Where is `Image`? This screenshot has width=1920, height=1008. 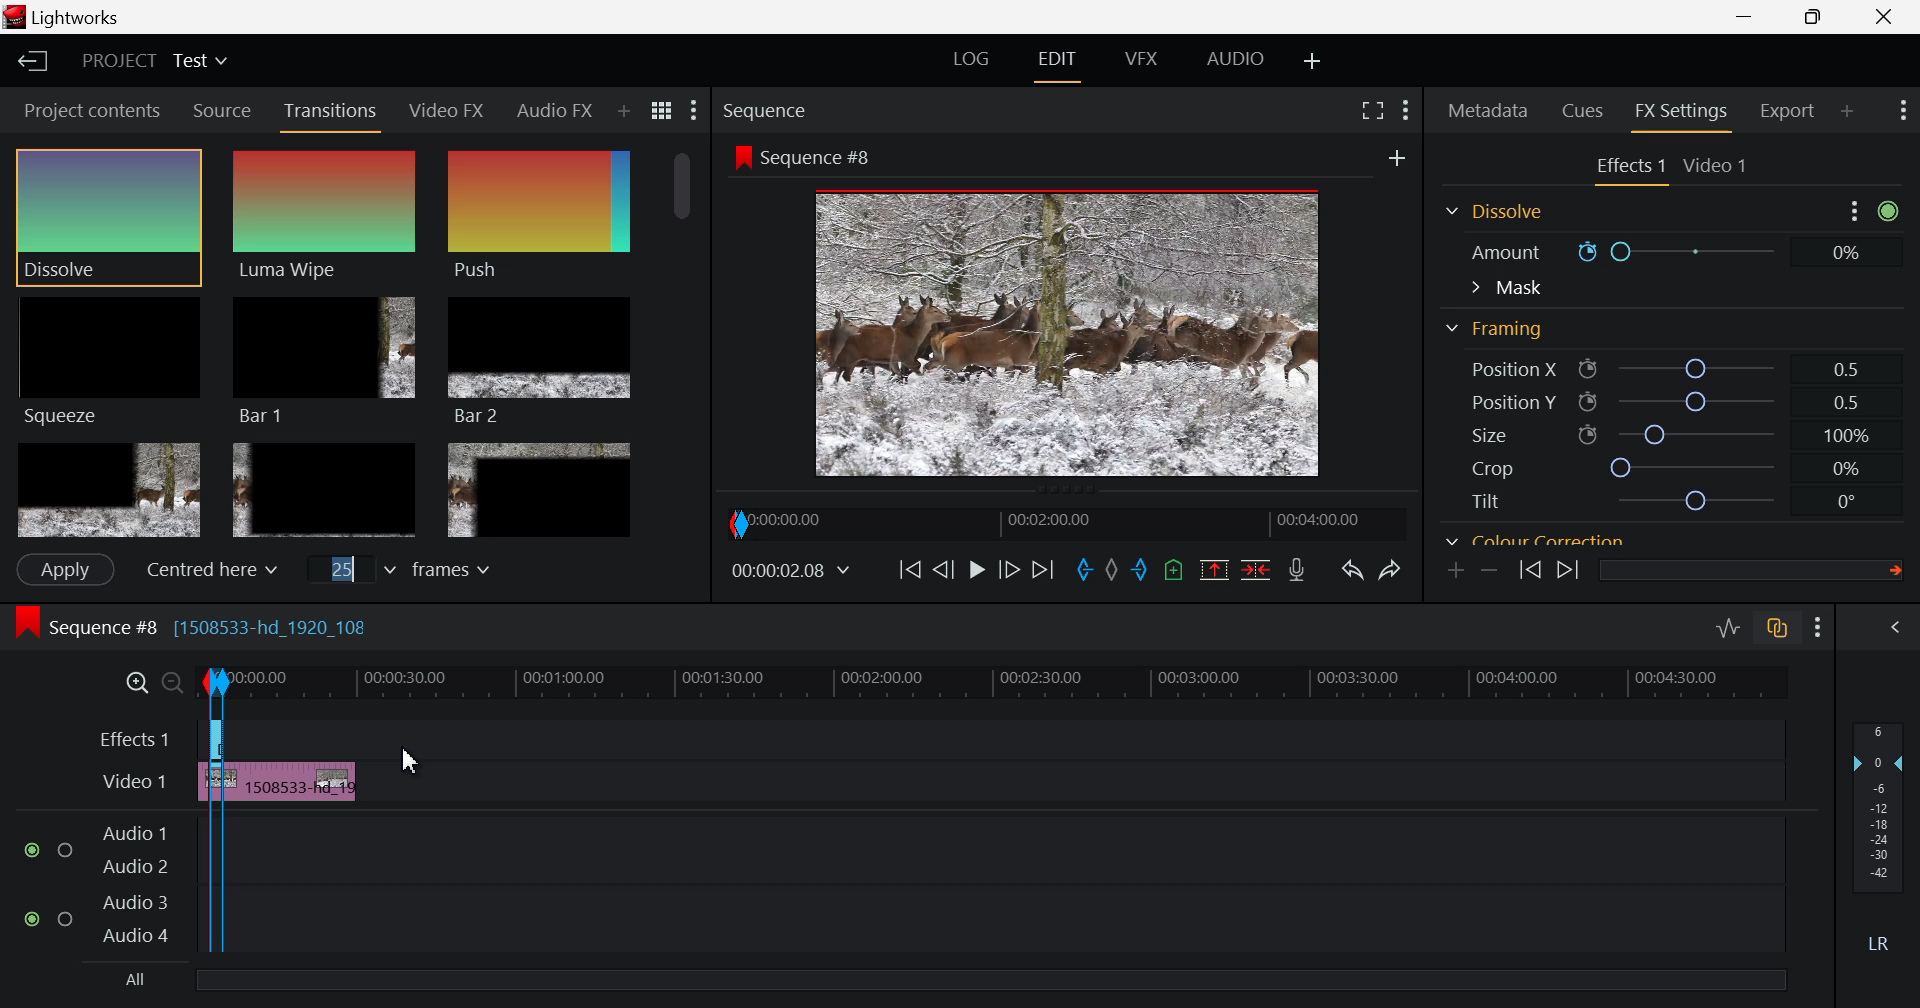 Image is located at coordinates (1074, 337).